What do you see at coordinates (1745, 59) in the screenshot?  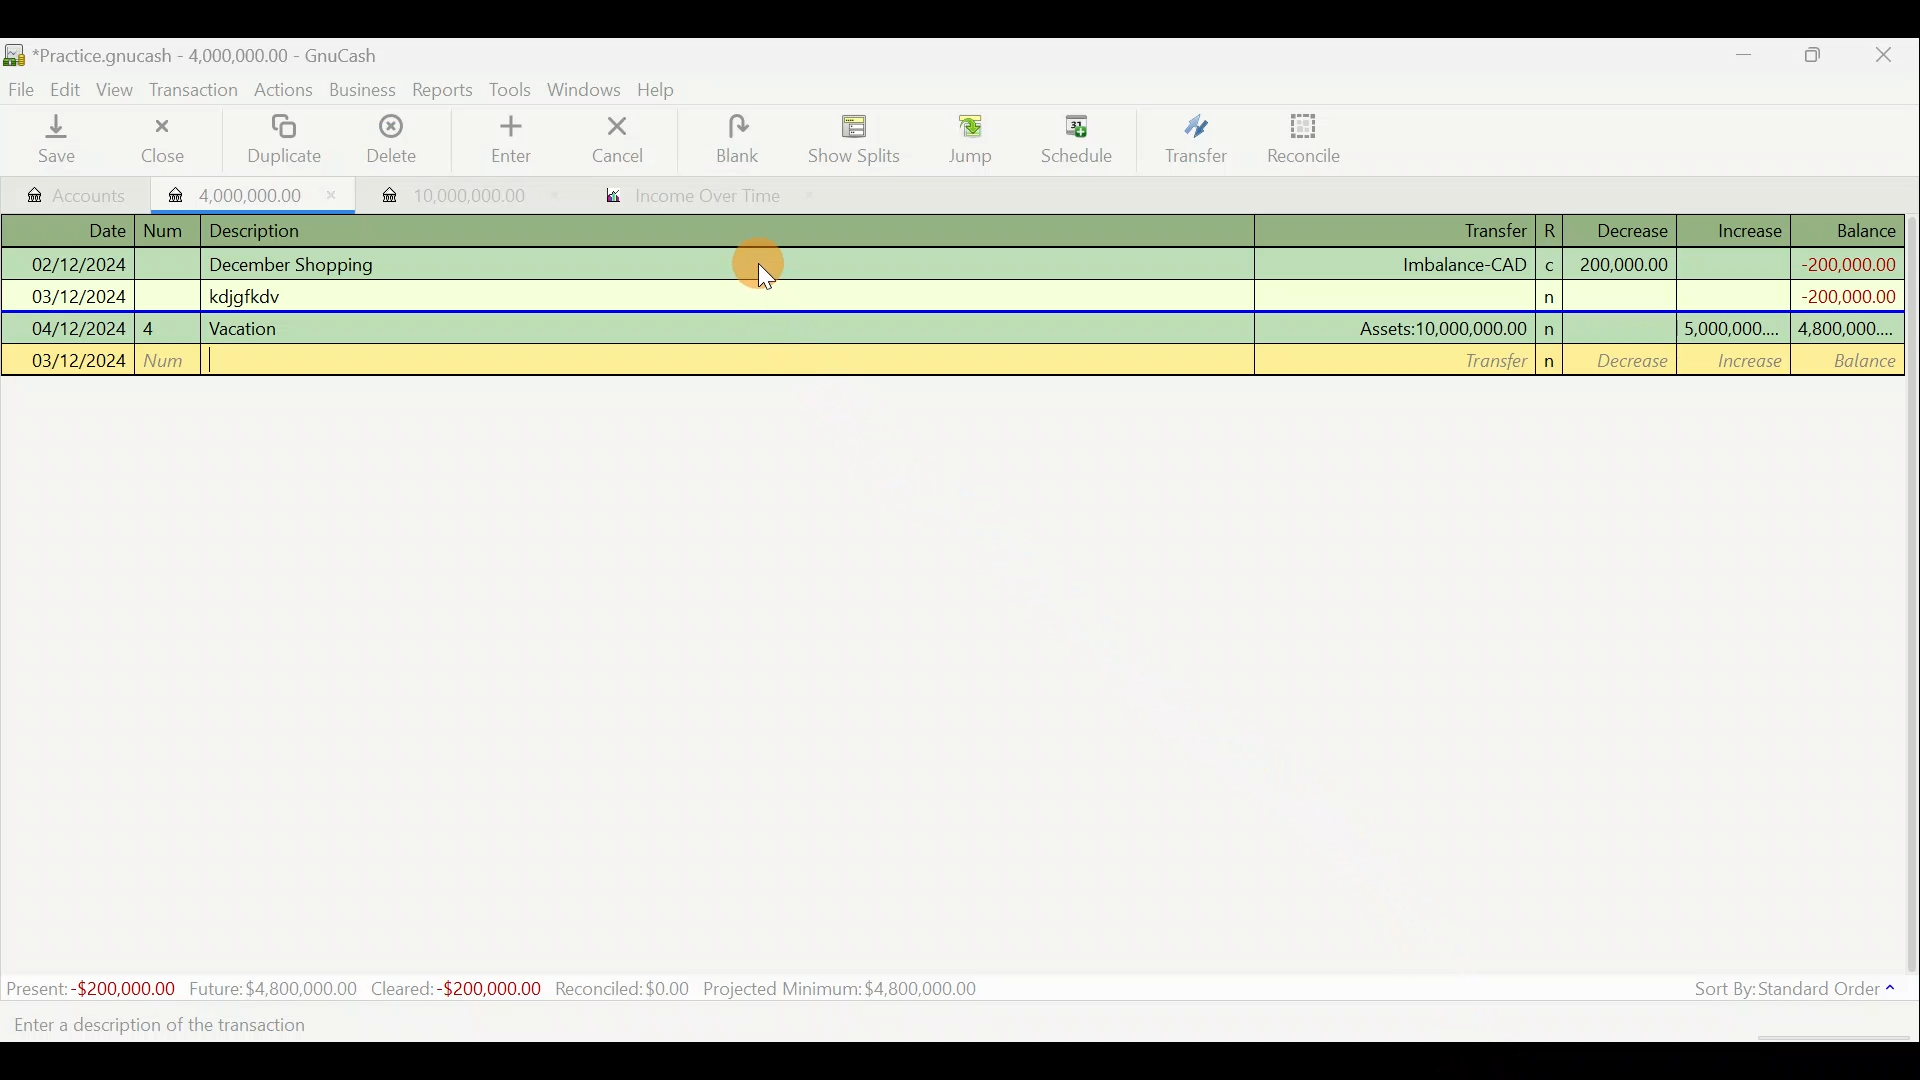 I see `Minimise` at bounding box center [1745, 59].